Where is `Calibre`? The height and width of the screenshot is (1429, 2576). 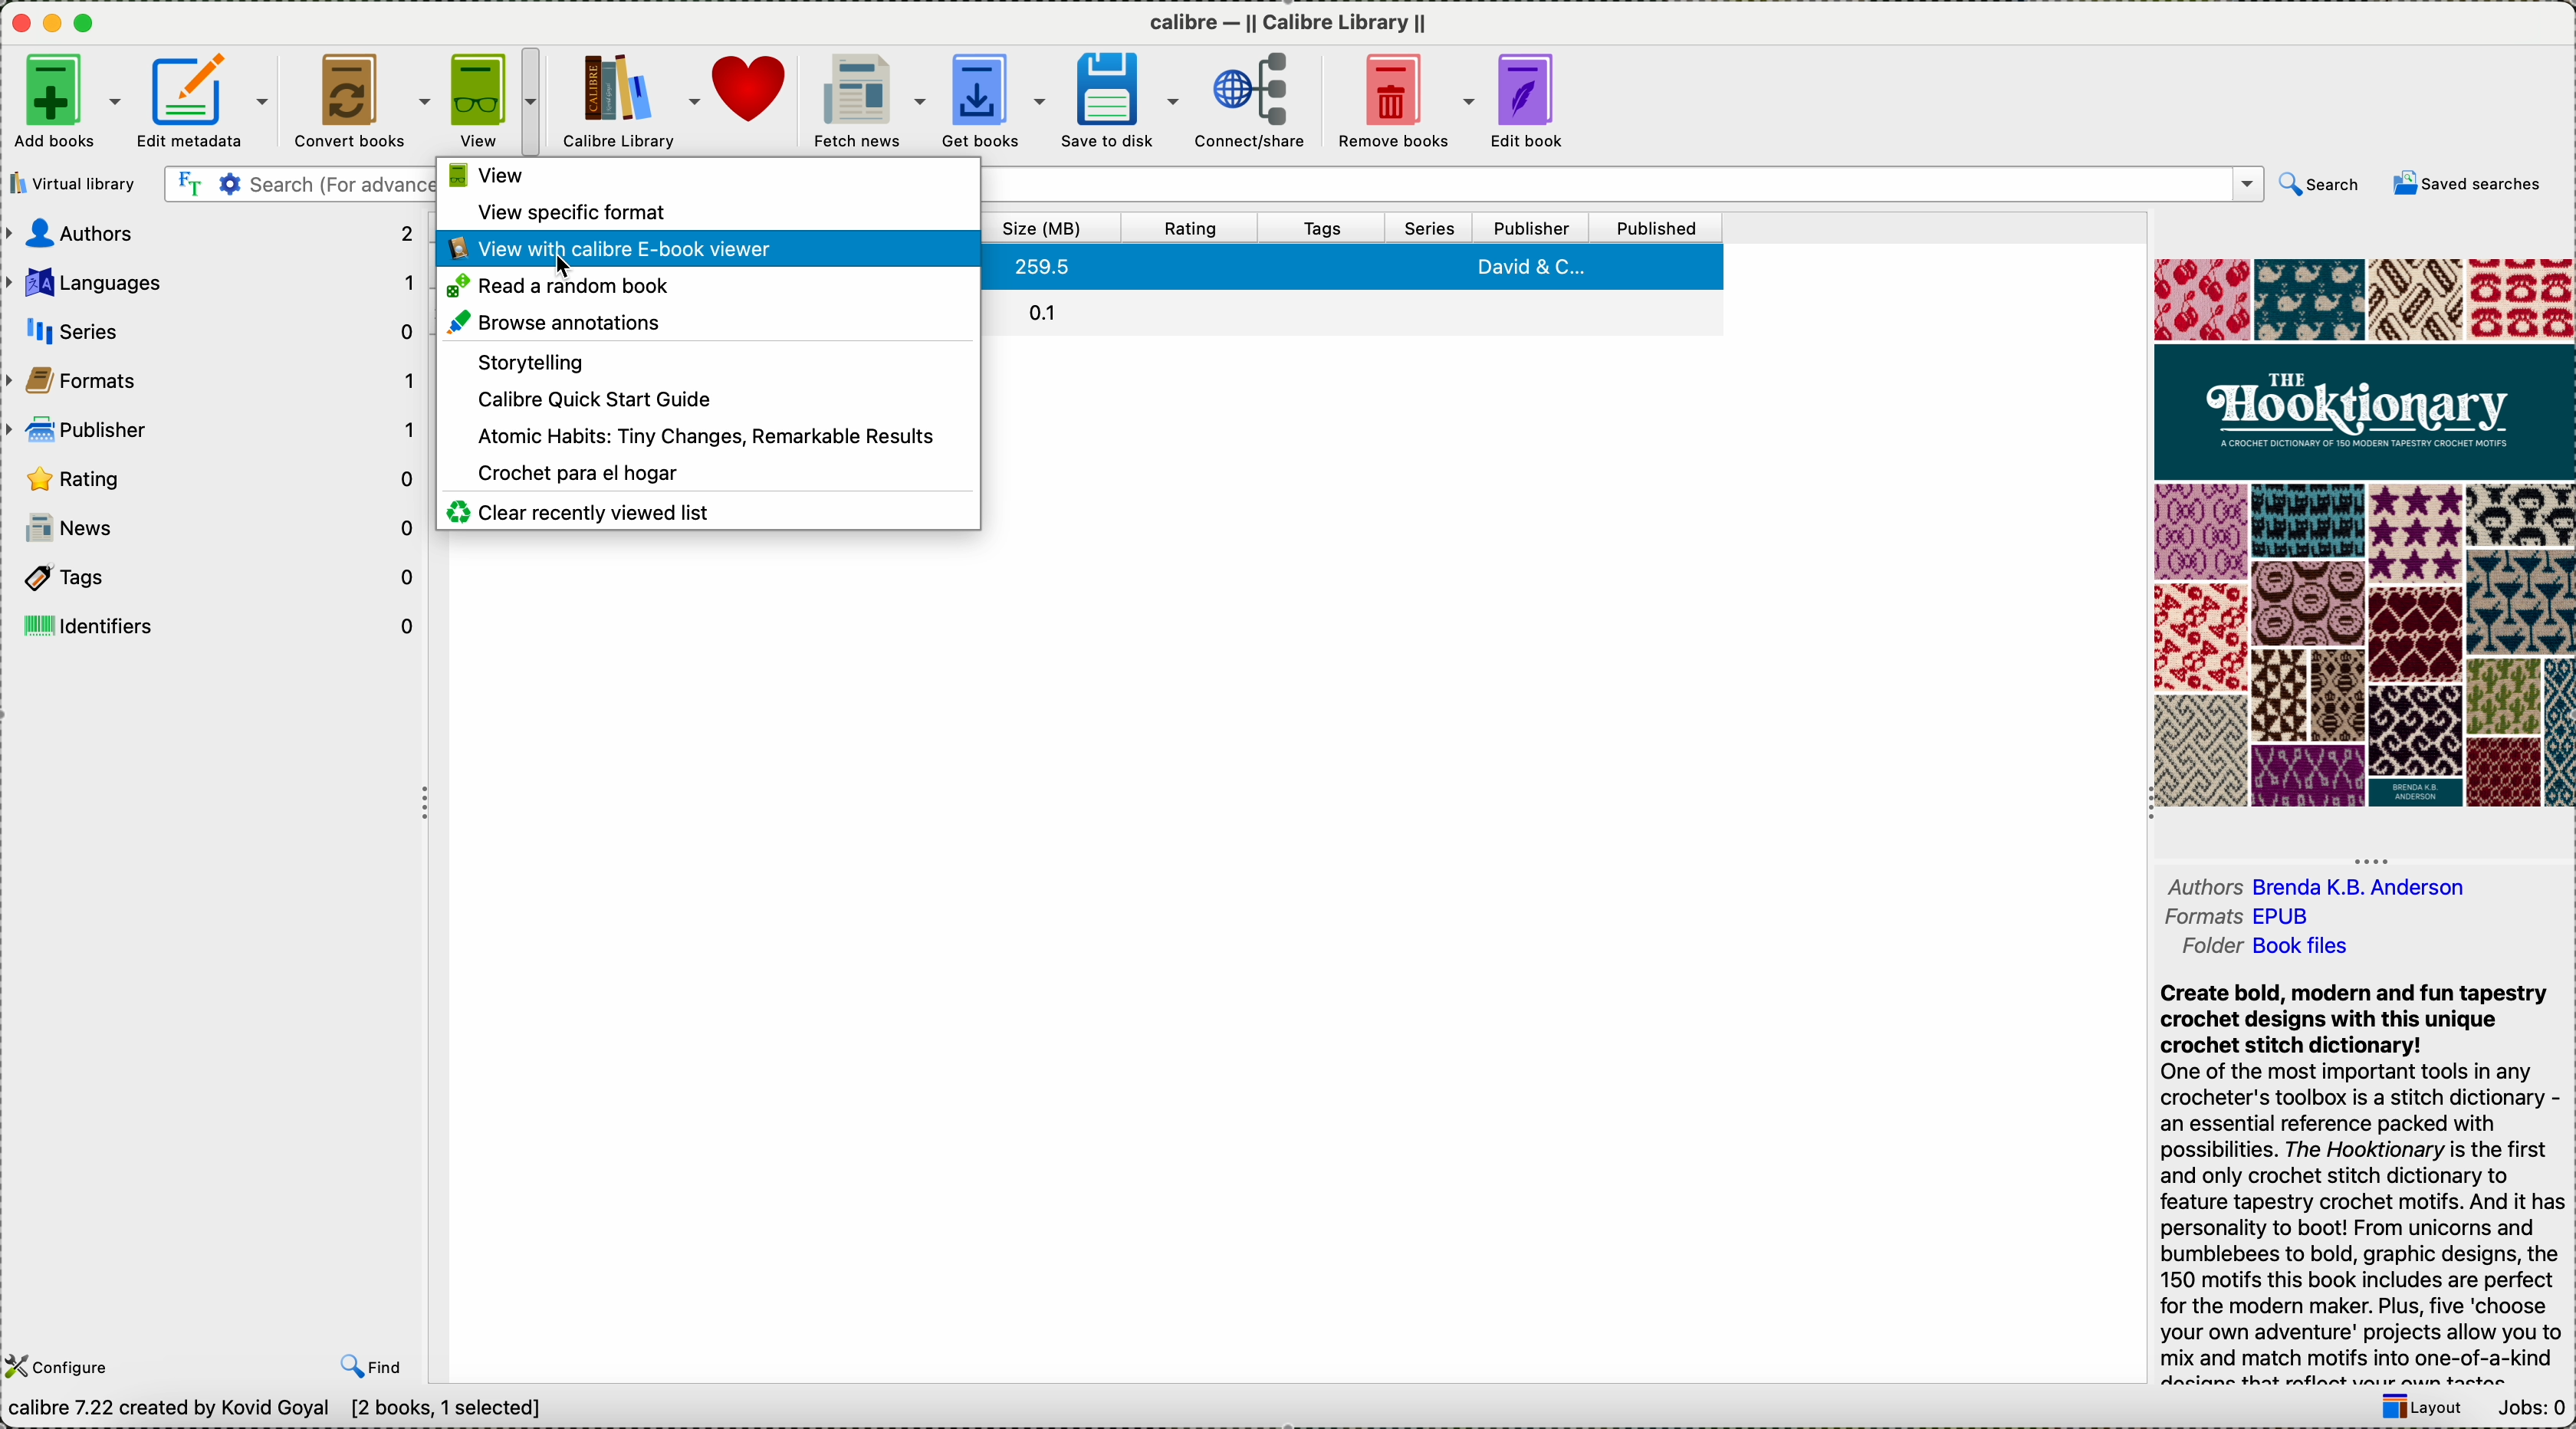
Calibre is located at coordinates (1293, 22).